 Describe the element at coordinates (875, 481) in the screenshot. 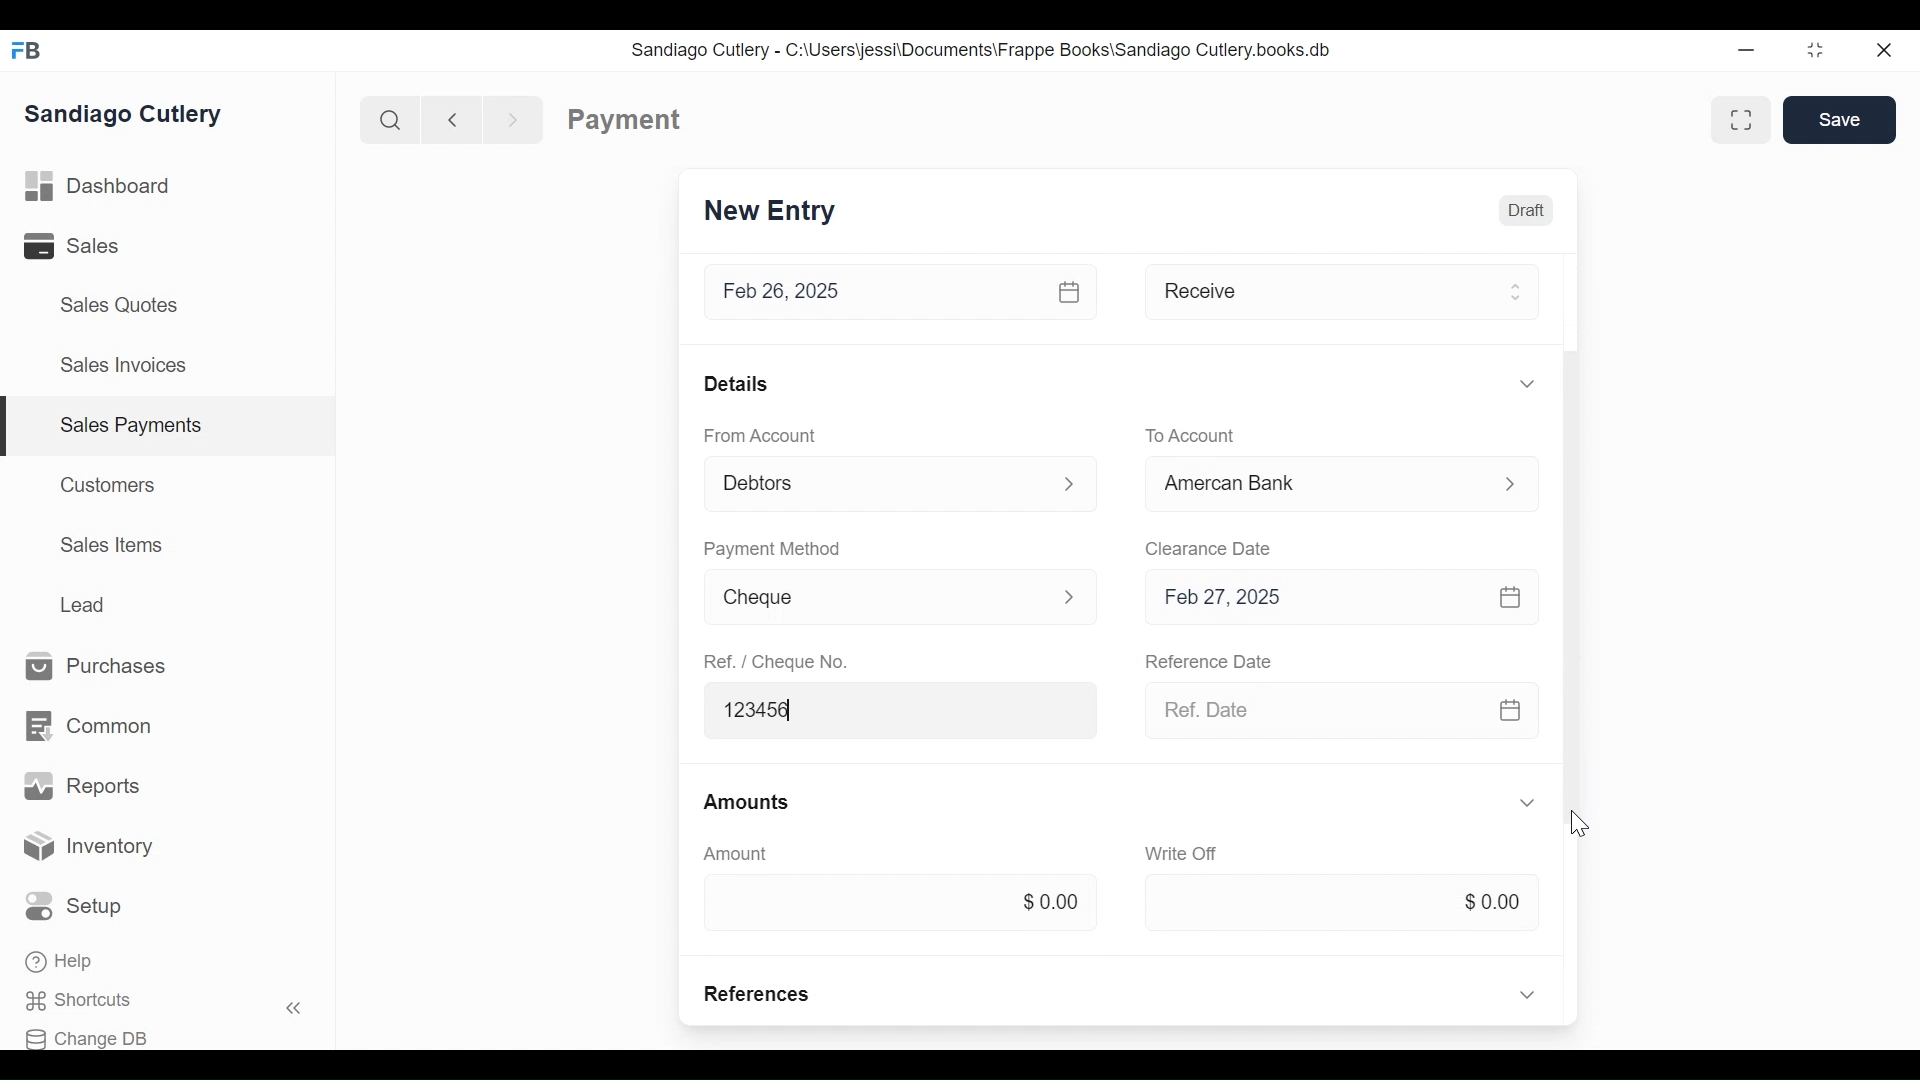

I see `Debtors` at that location.